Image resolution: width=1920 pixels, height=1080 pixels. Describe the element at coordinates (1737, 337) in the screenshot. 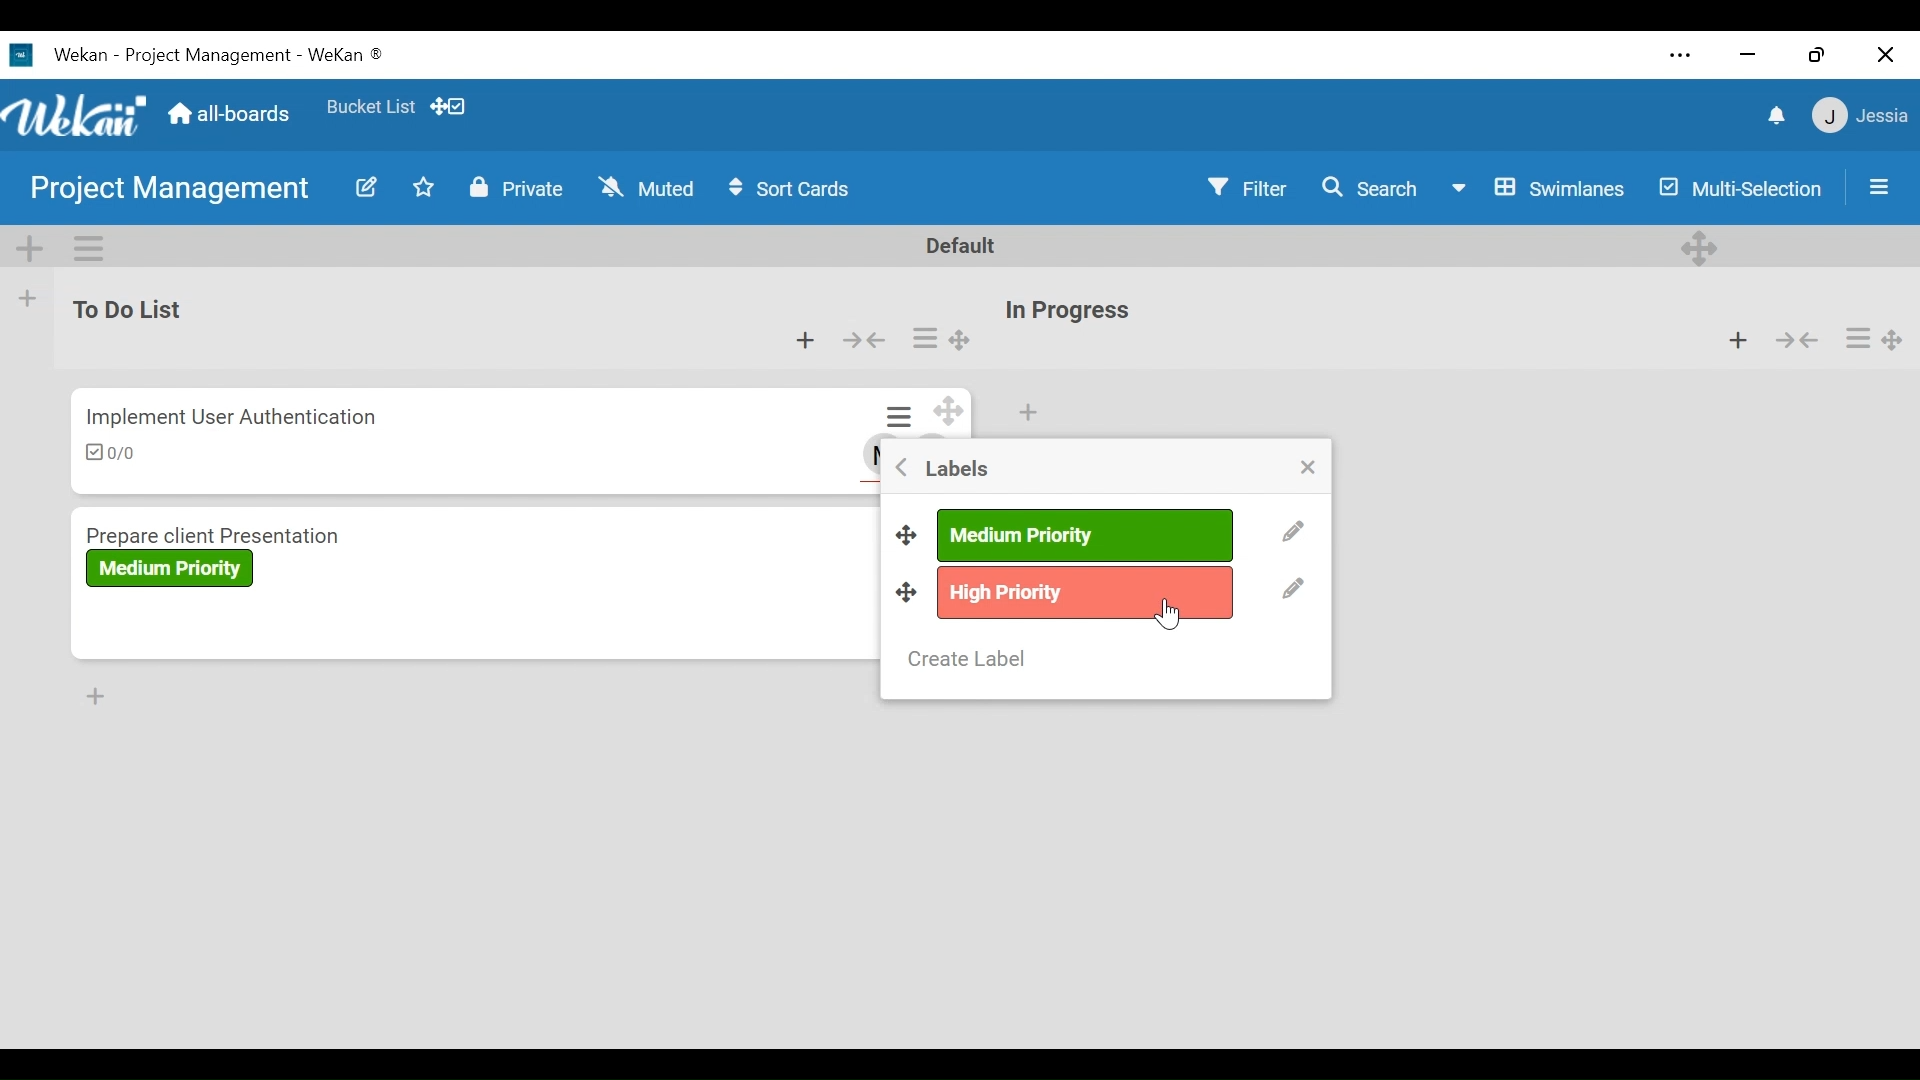

I see `Add Card to top of the list` at that location.